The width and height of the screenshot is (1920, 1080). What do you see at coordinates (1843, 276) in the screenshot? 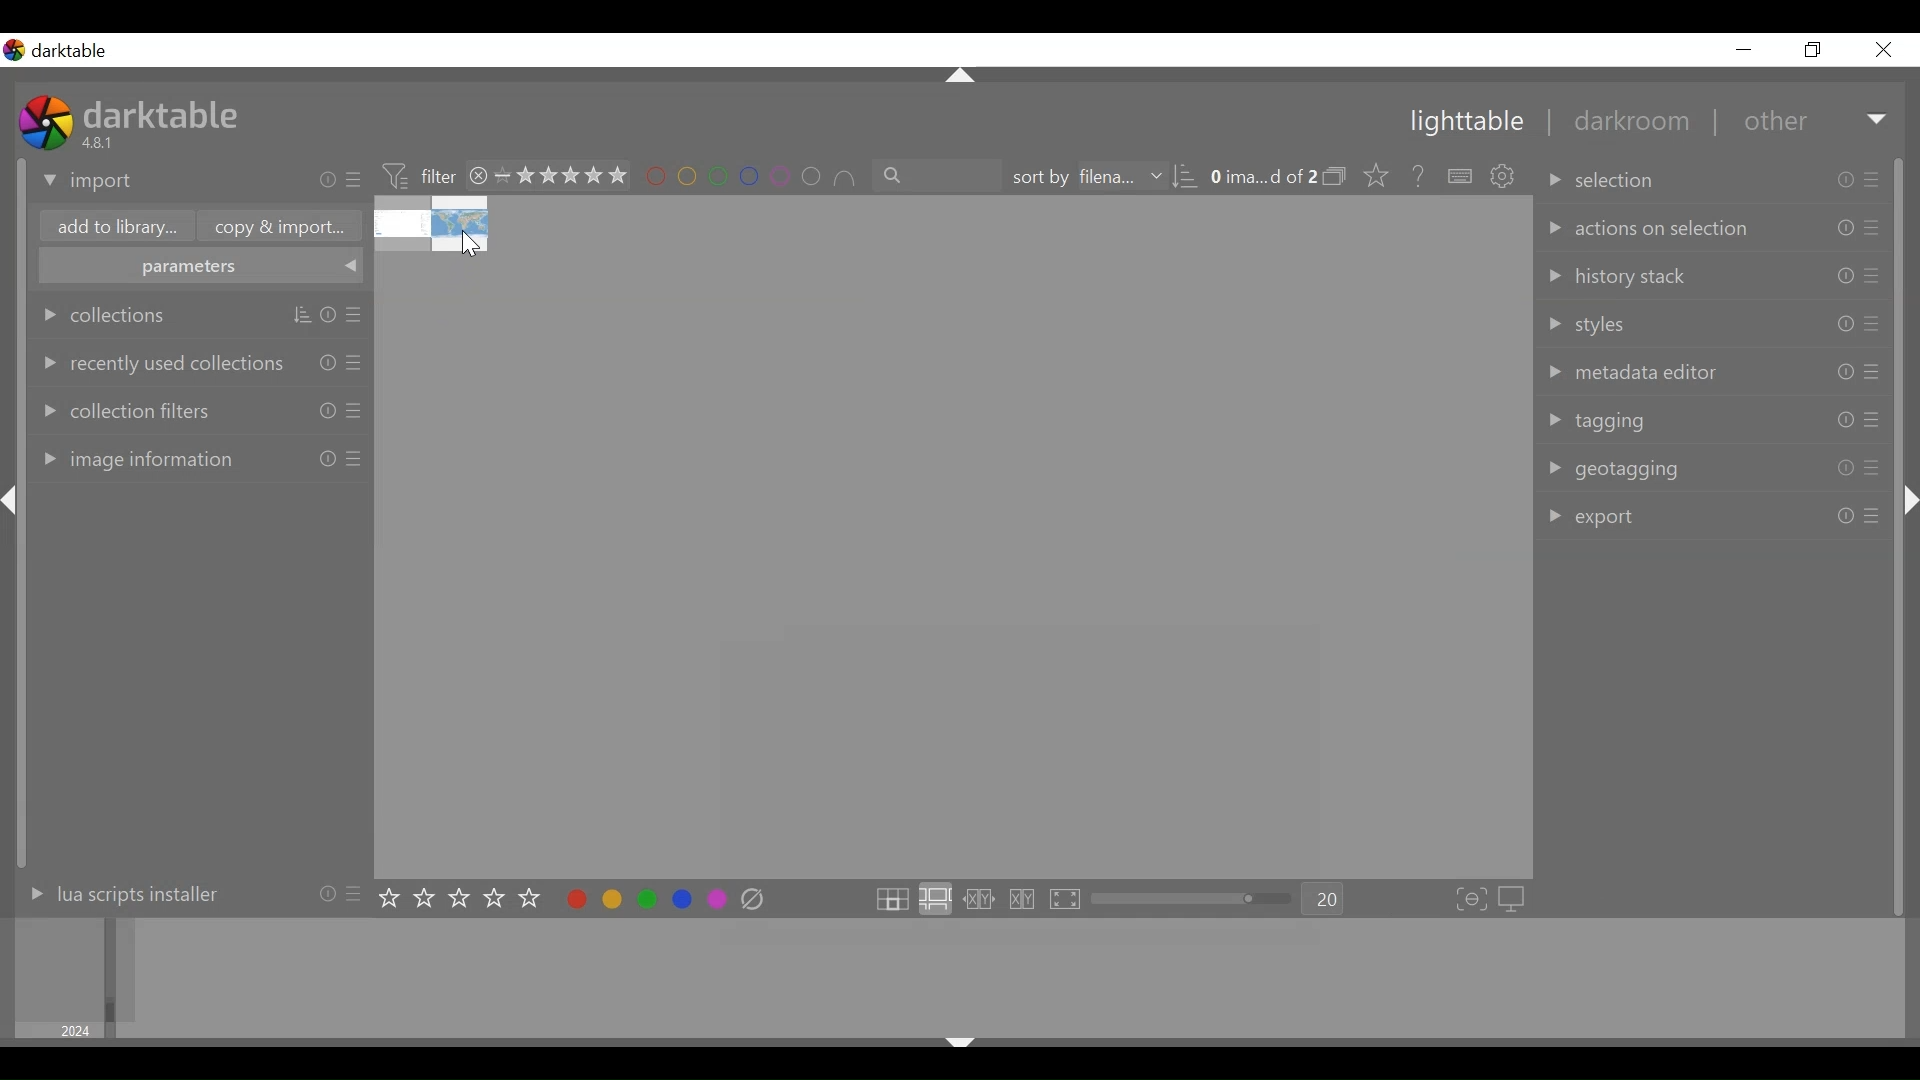
I see `` at bounding box center [1843, 276].